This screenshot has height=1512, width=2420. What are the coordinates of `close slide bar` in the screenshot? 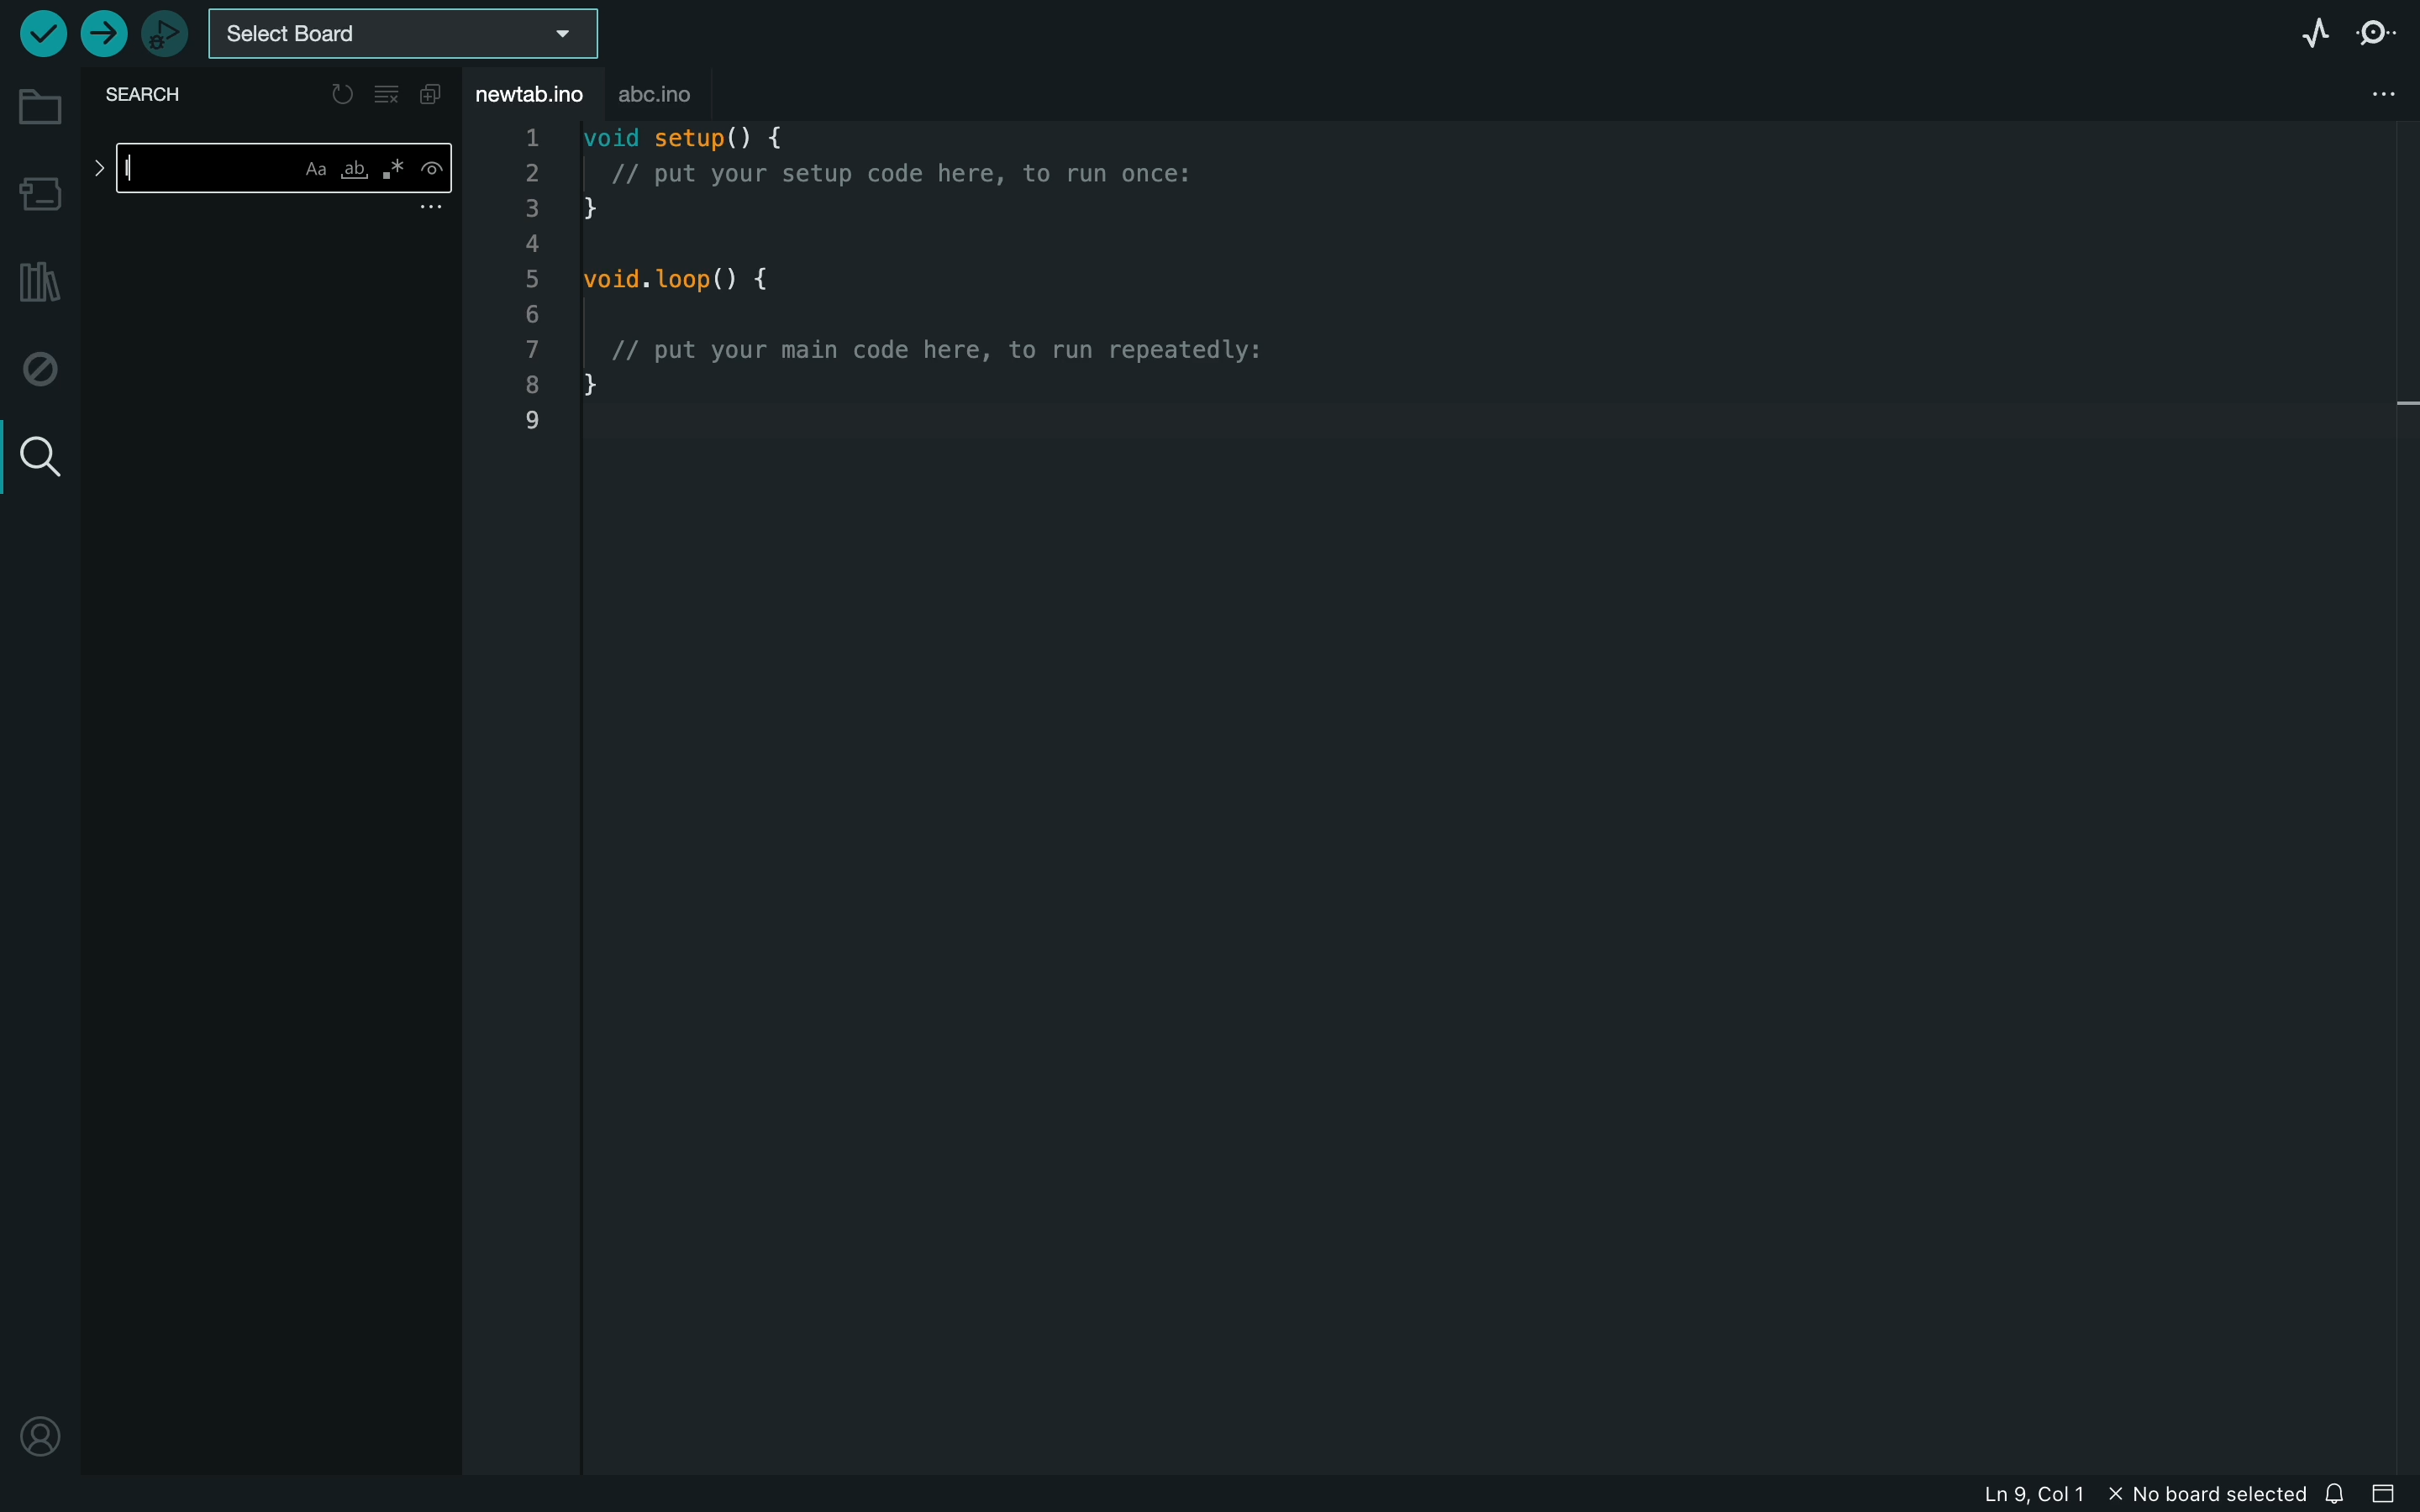 It's located at (2388, 1495).